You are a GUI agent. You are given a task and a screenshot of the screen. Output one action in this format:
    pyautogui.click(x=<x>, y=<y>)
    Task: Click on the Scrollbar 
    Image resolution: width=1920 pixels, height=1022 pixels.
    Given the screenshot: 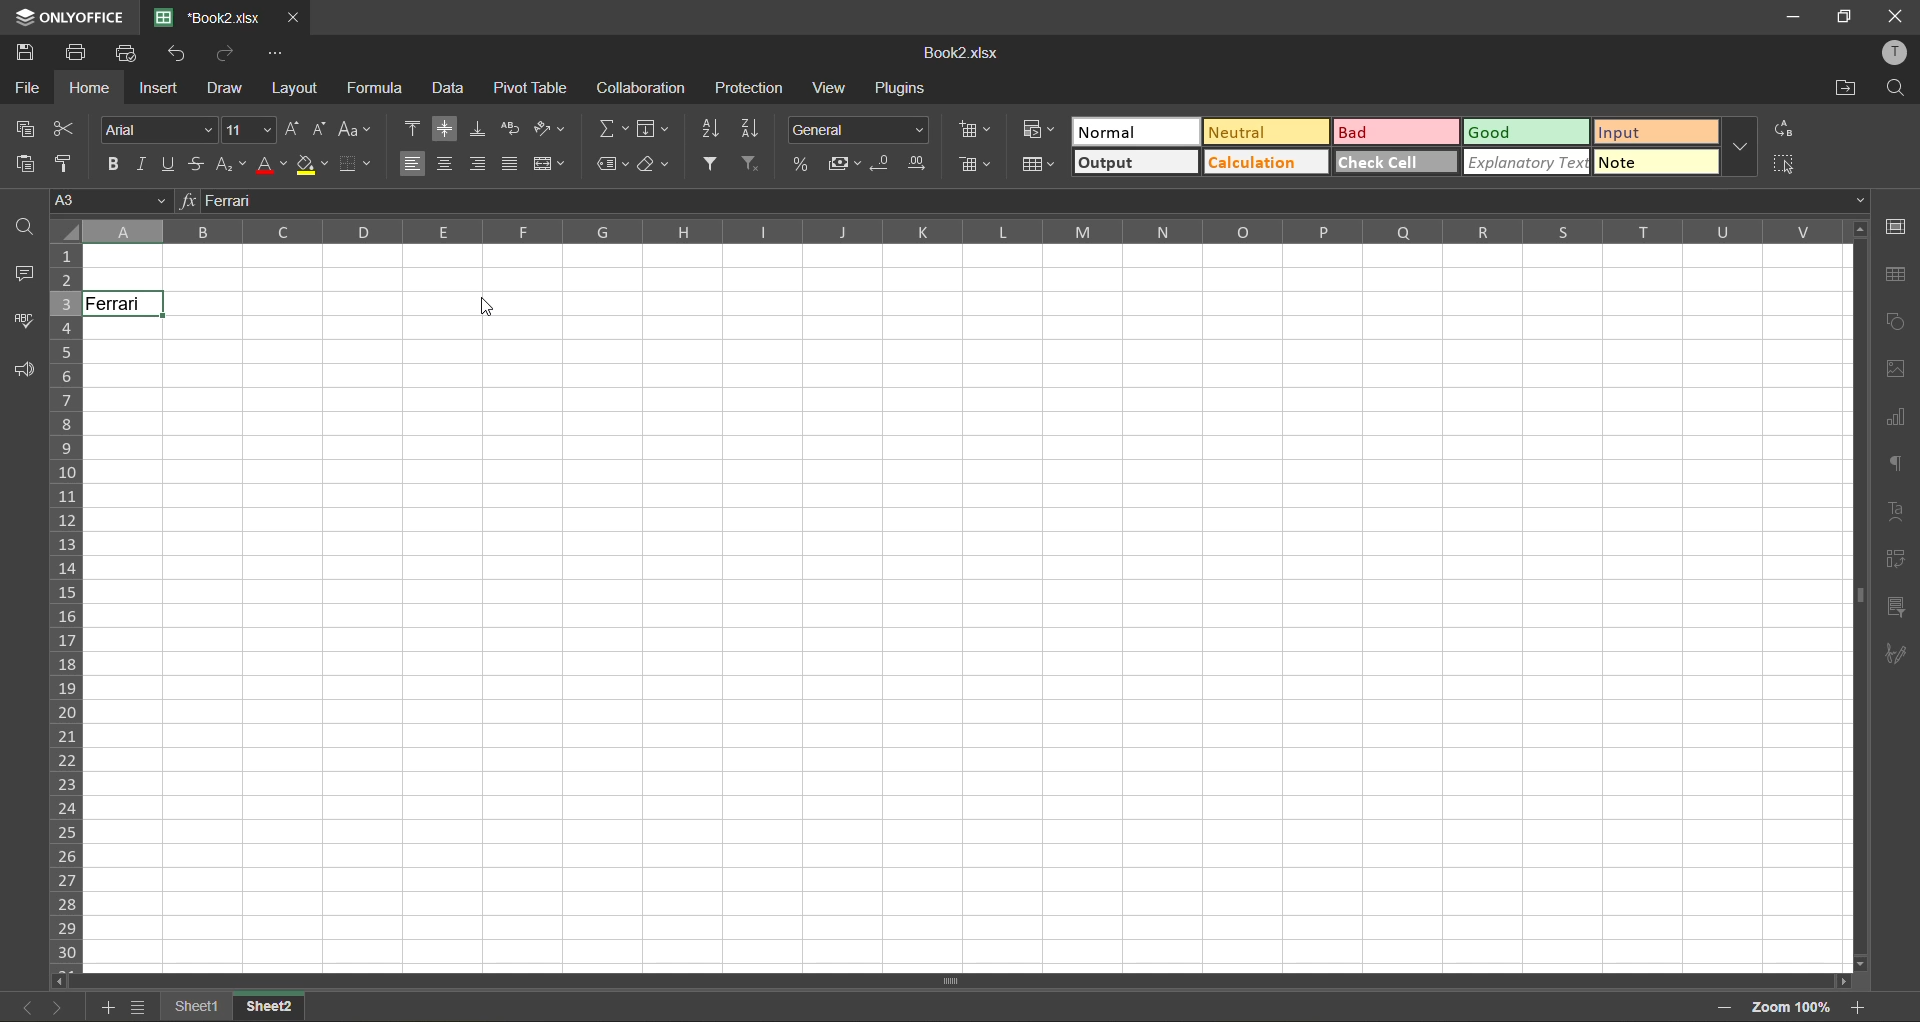 What is the action you would take?
    pyautogui.click(x=954, y=978)
    